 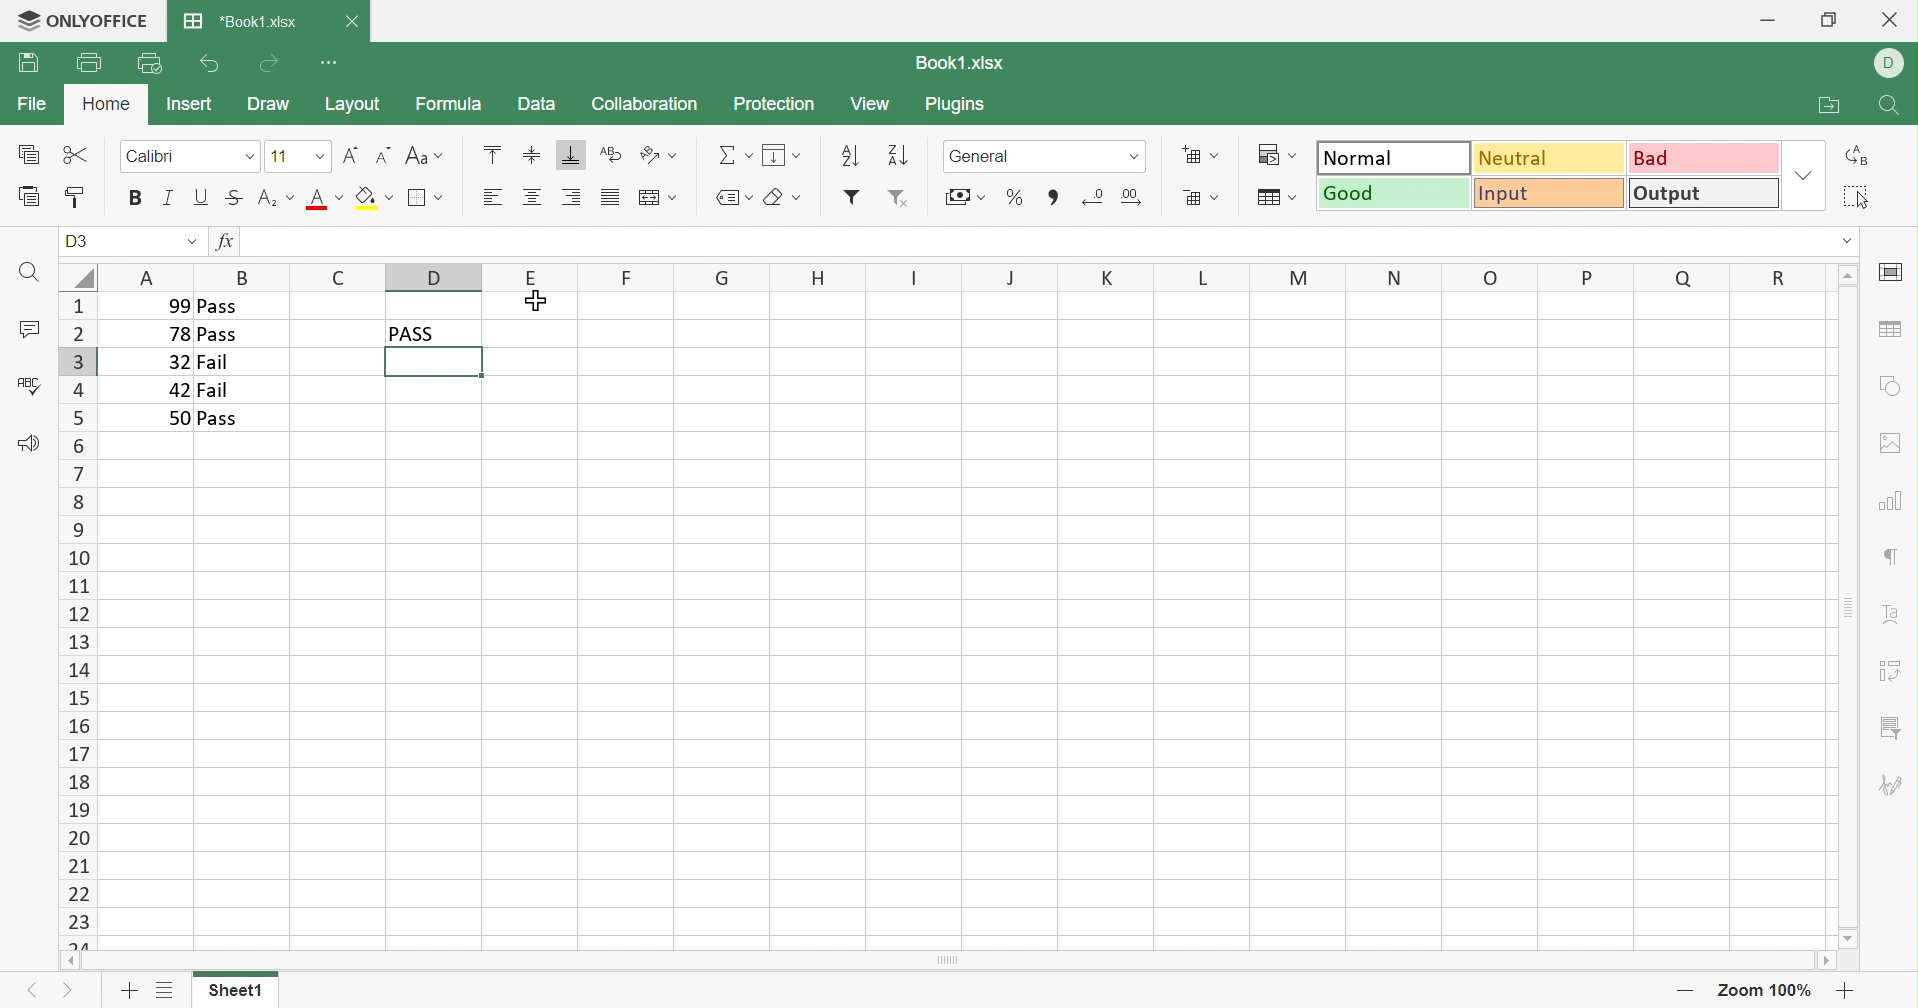 What do you see at coordinates (208, 65) in the screenshot?
I see `Undo` at bounding box center [208, 65].